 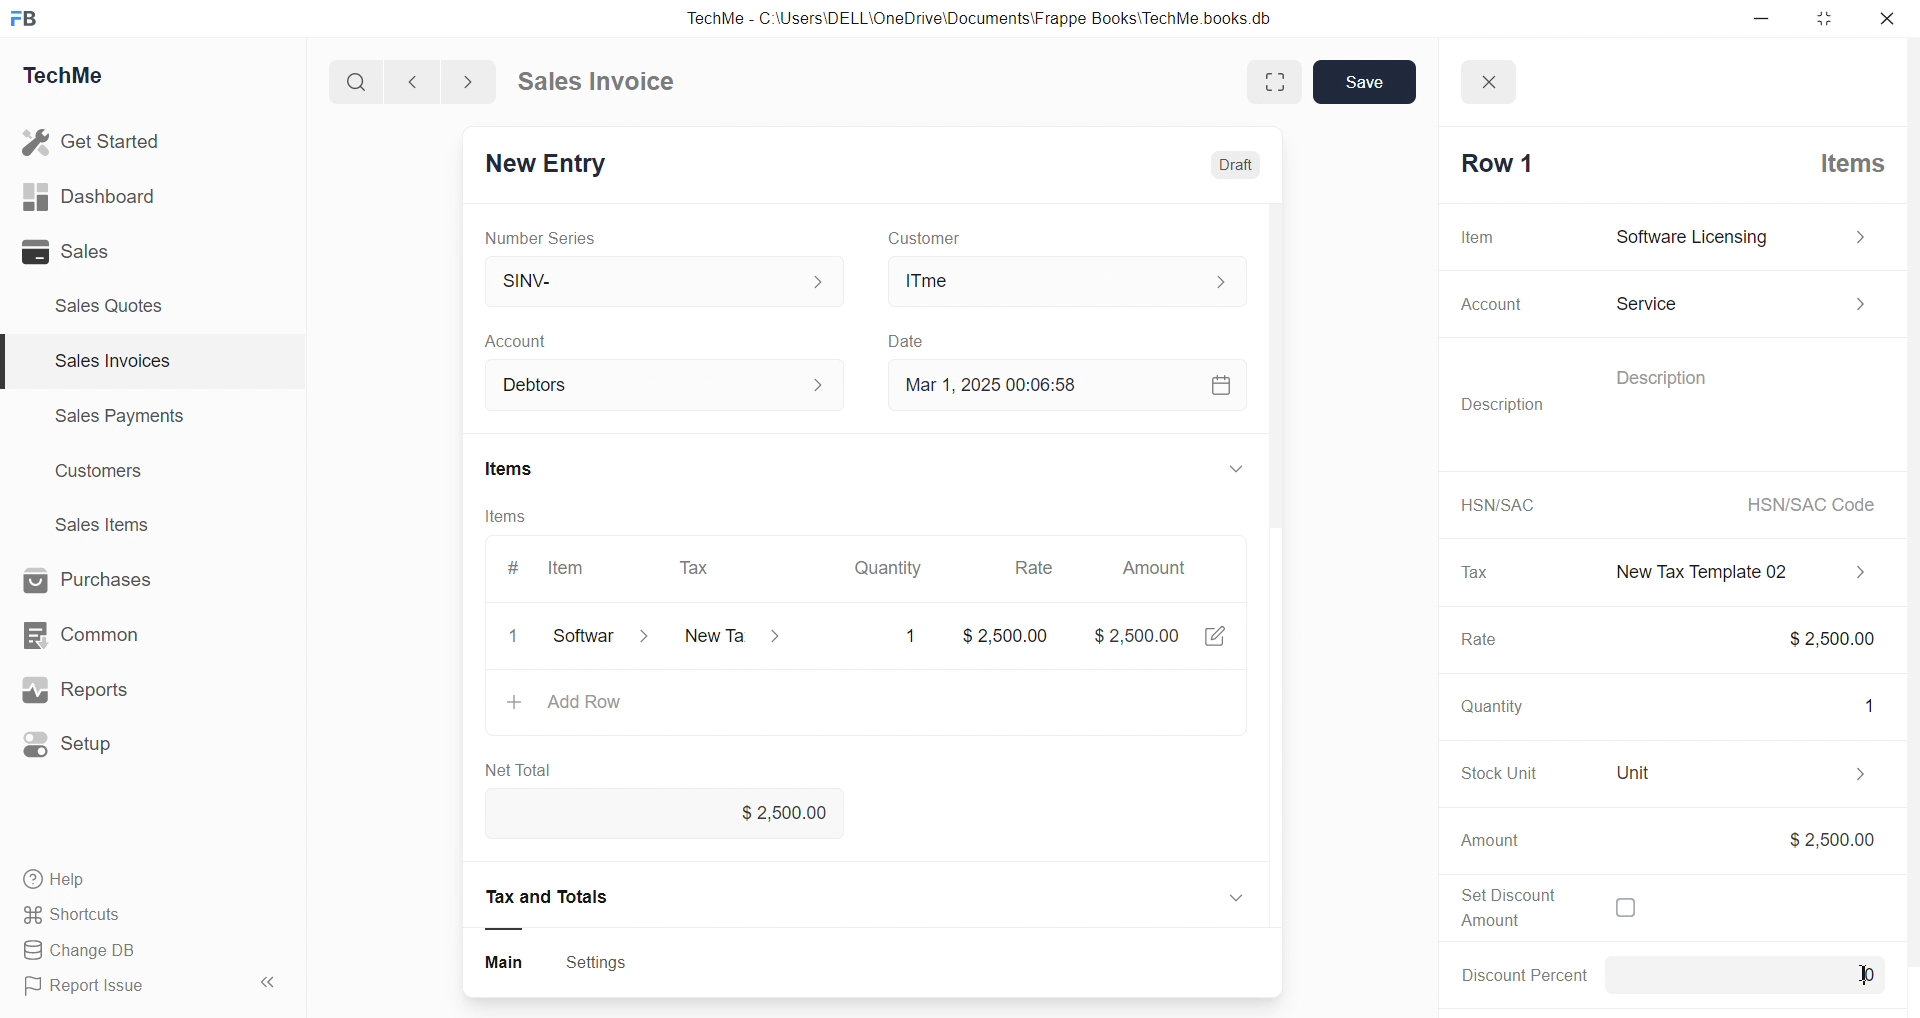 What do you see at coordinates (1472, 572) in the screenshot?
I see `Tax` at bounding box center [1472, 572].